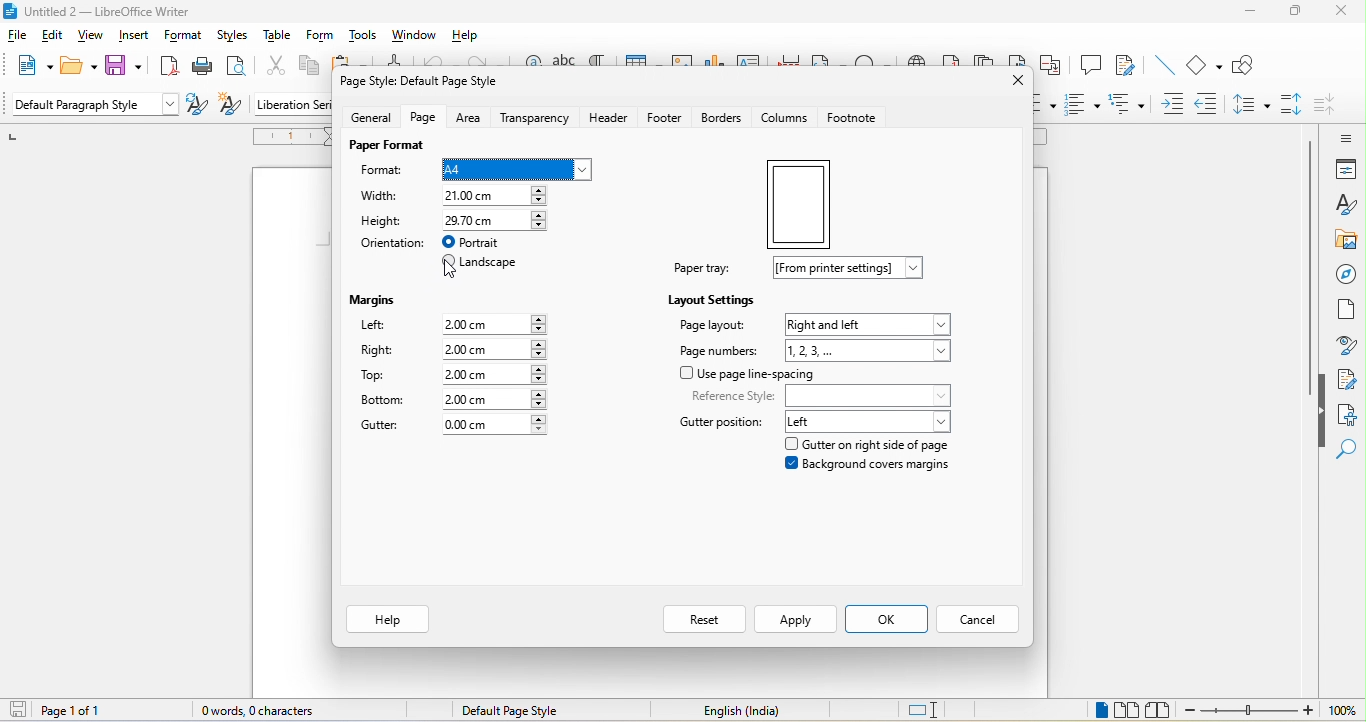 The height and width of the screenshot is (722, 1366). What do you see at coordinates (374, 325) in the screenshot?
I see `left` at bounding box center [374, 325].